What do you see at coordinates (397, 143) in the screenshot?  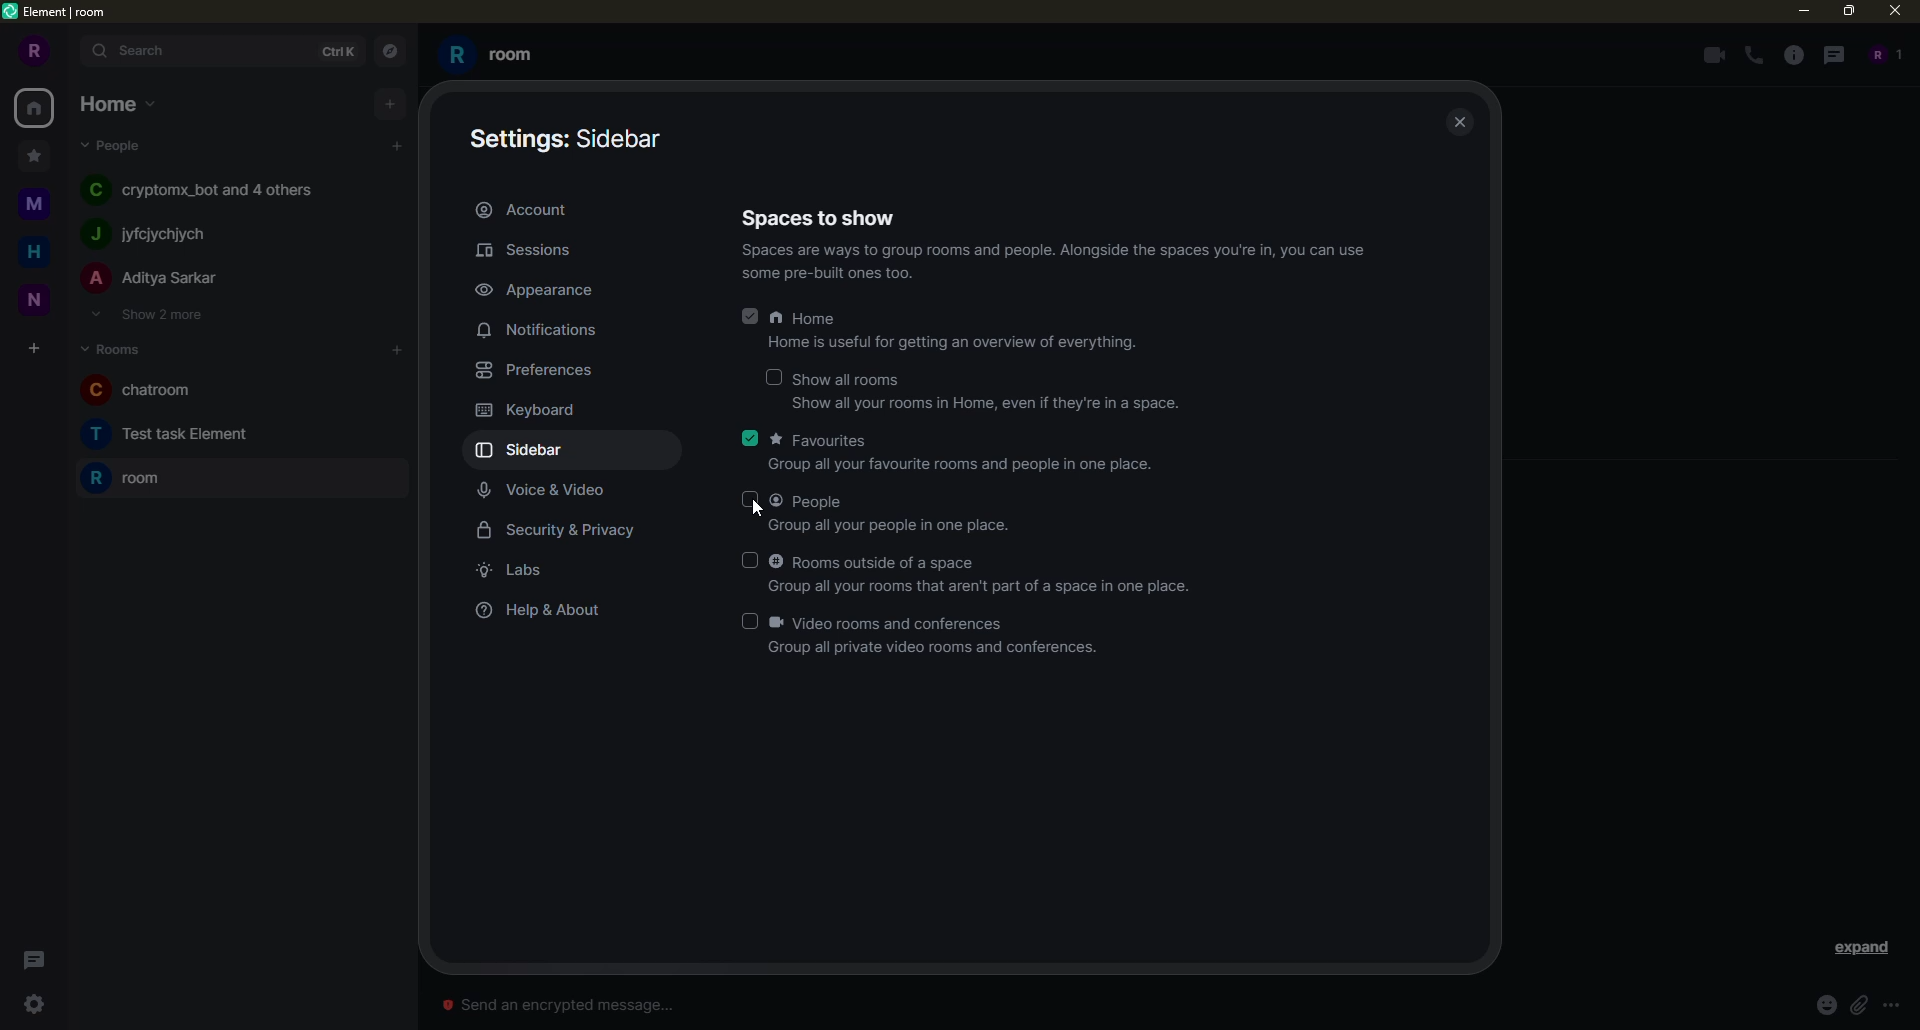 I see `add` at bounding box center [397, 143].